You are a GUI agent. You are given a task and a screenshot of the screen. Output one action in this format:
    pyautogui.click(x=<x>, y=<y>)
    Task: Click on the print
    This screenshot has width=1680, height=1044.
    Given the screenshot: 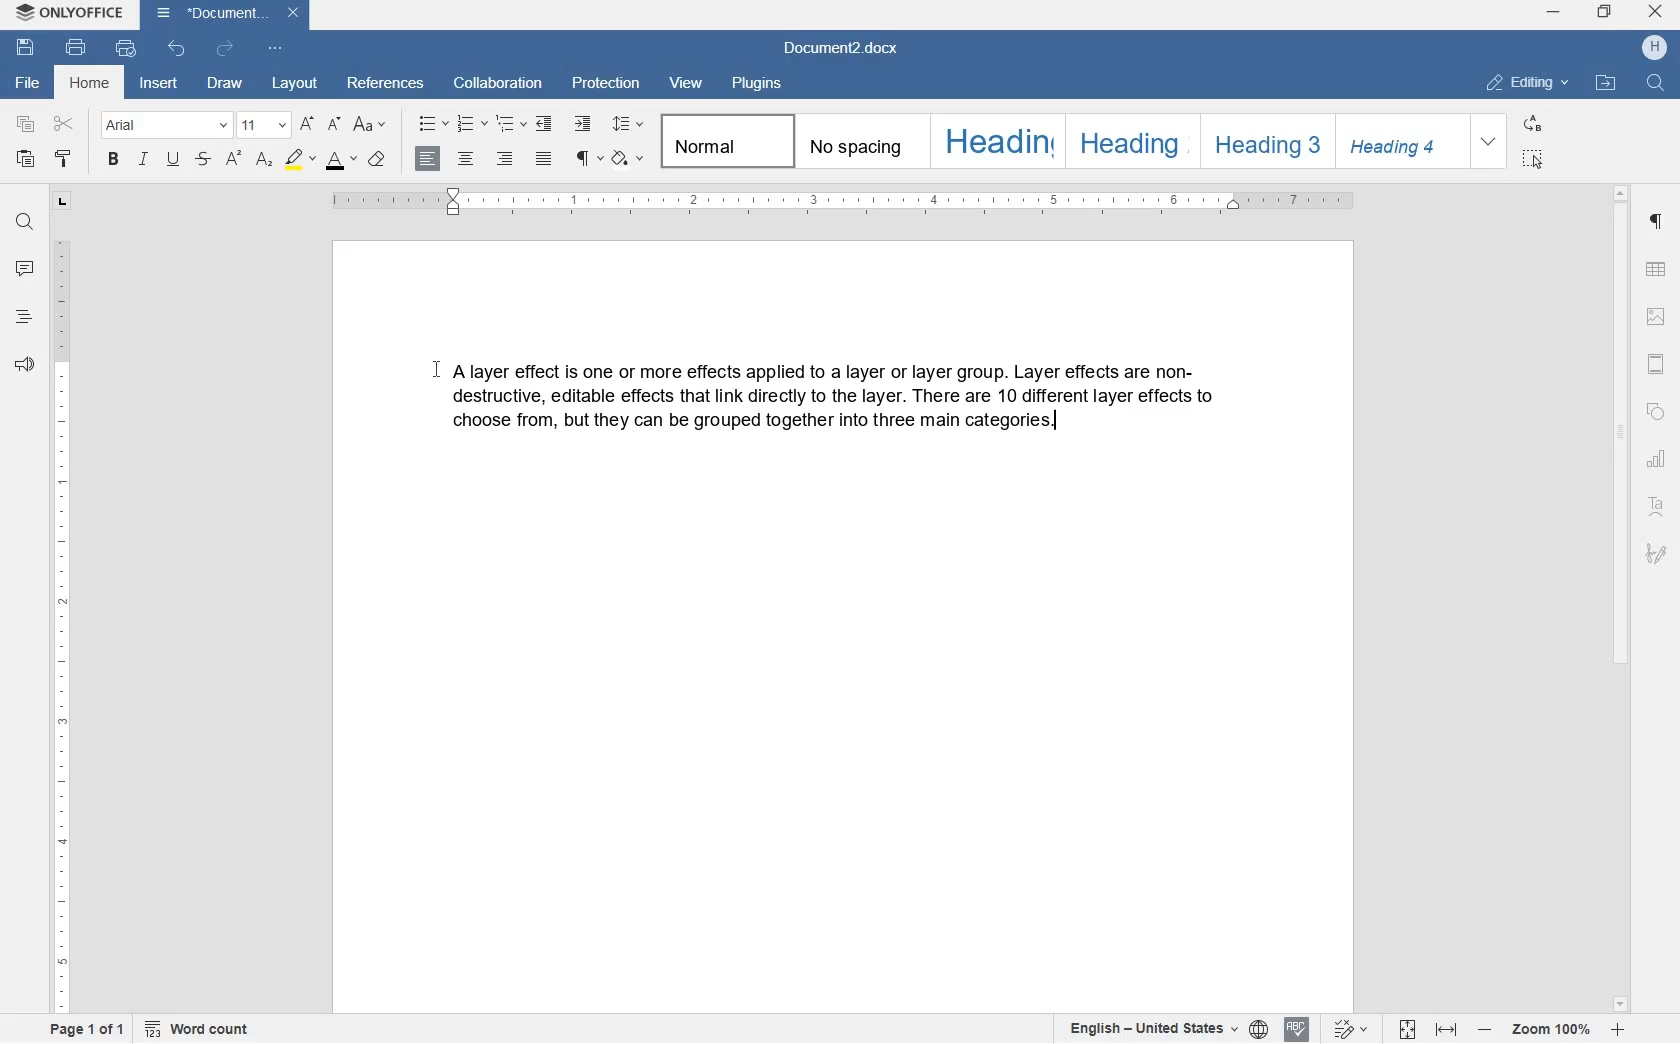 What is the action you would take?
    pyautogui.click(x=76, y=47)
    